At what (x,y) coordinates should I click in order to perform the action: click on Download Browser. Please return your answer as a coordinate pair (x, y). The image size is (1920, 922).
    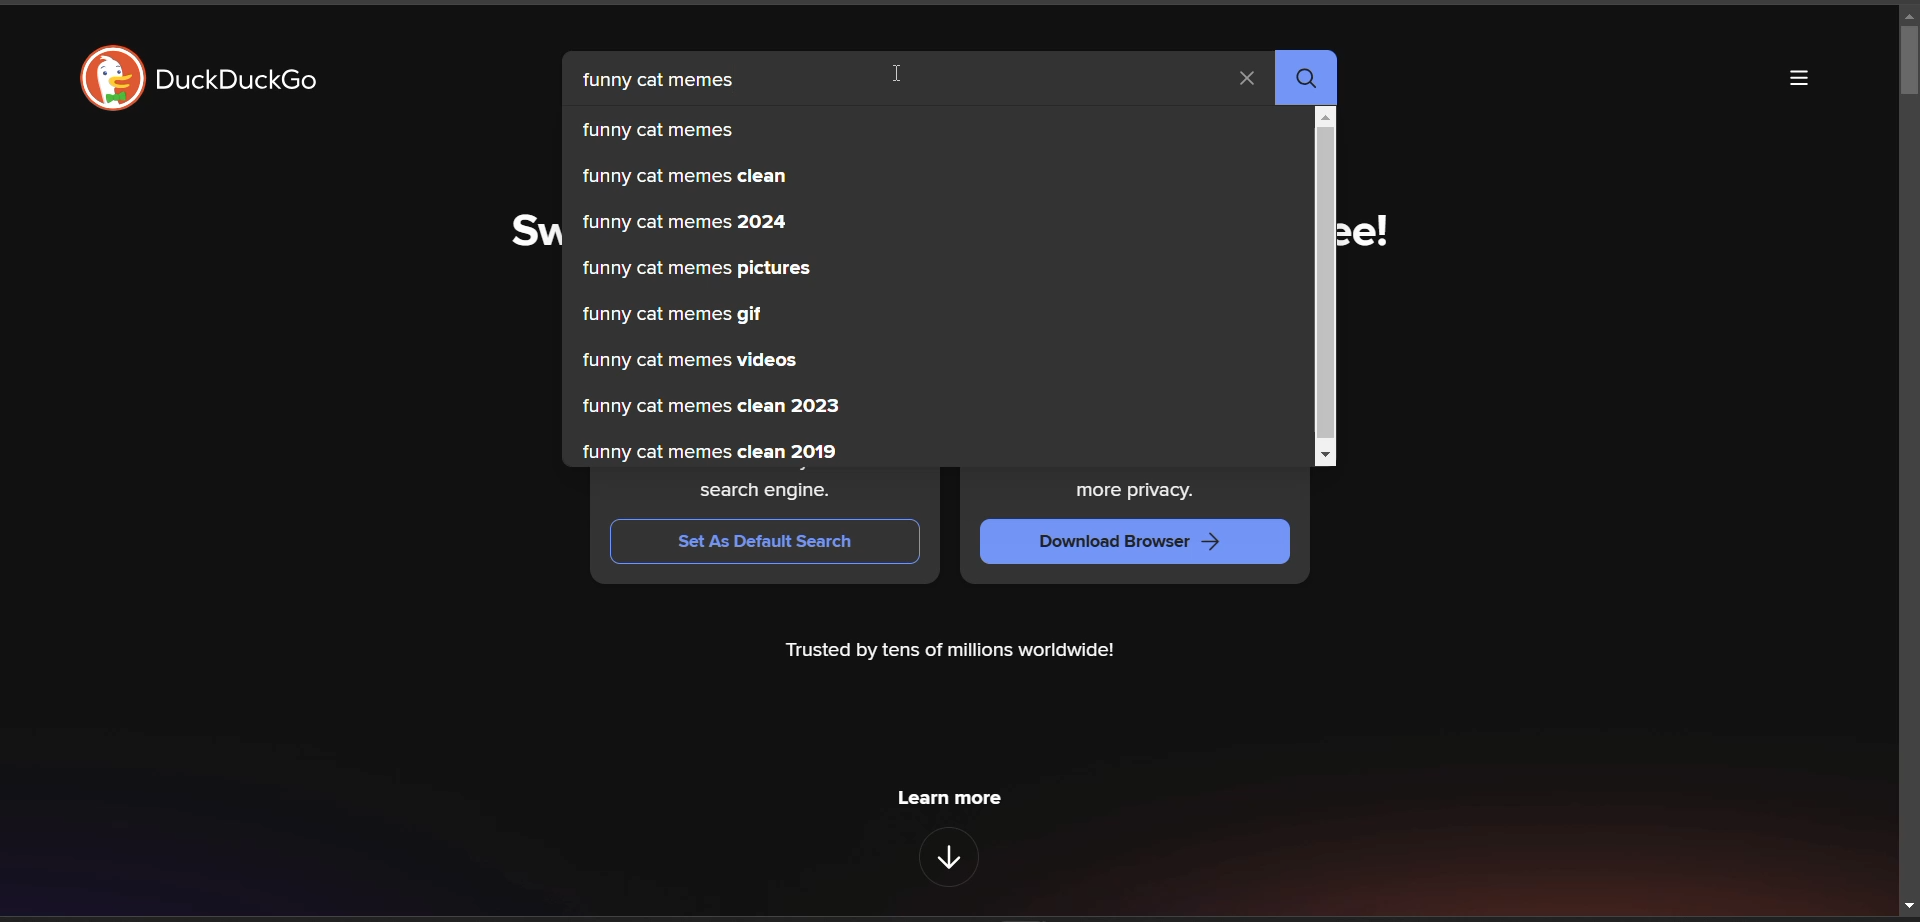
    Looking at the image, I should click on (1138, 542).